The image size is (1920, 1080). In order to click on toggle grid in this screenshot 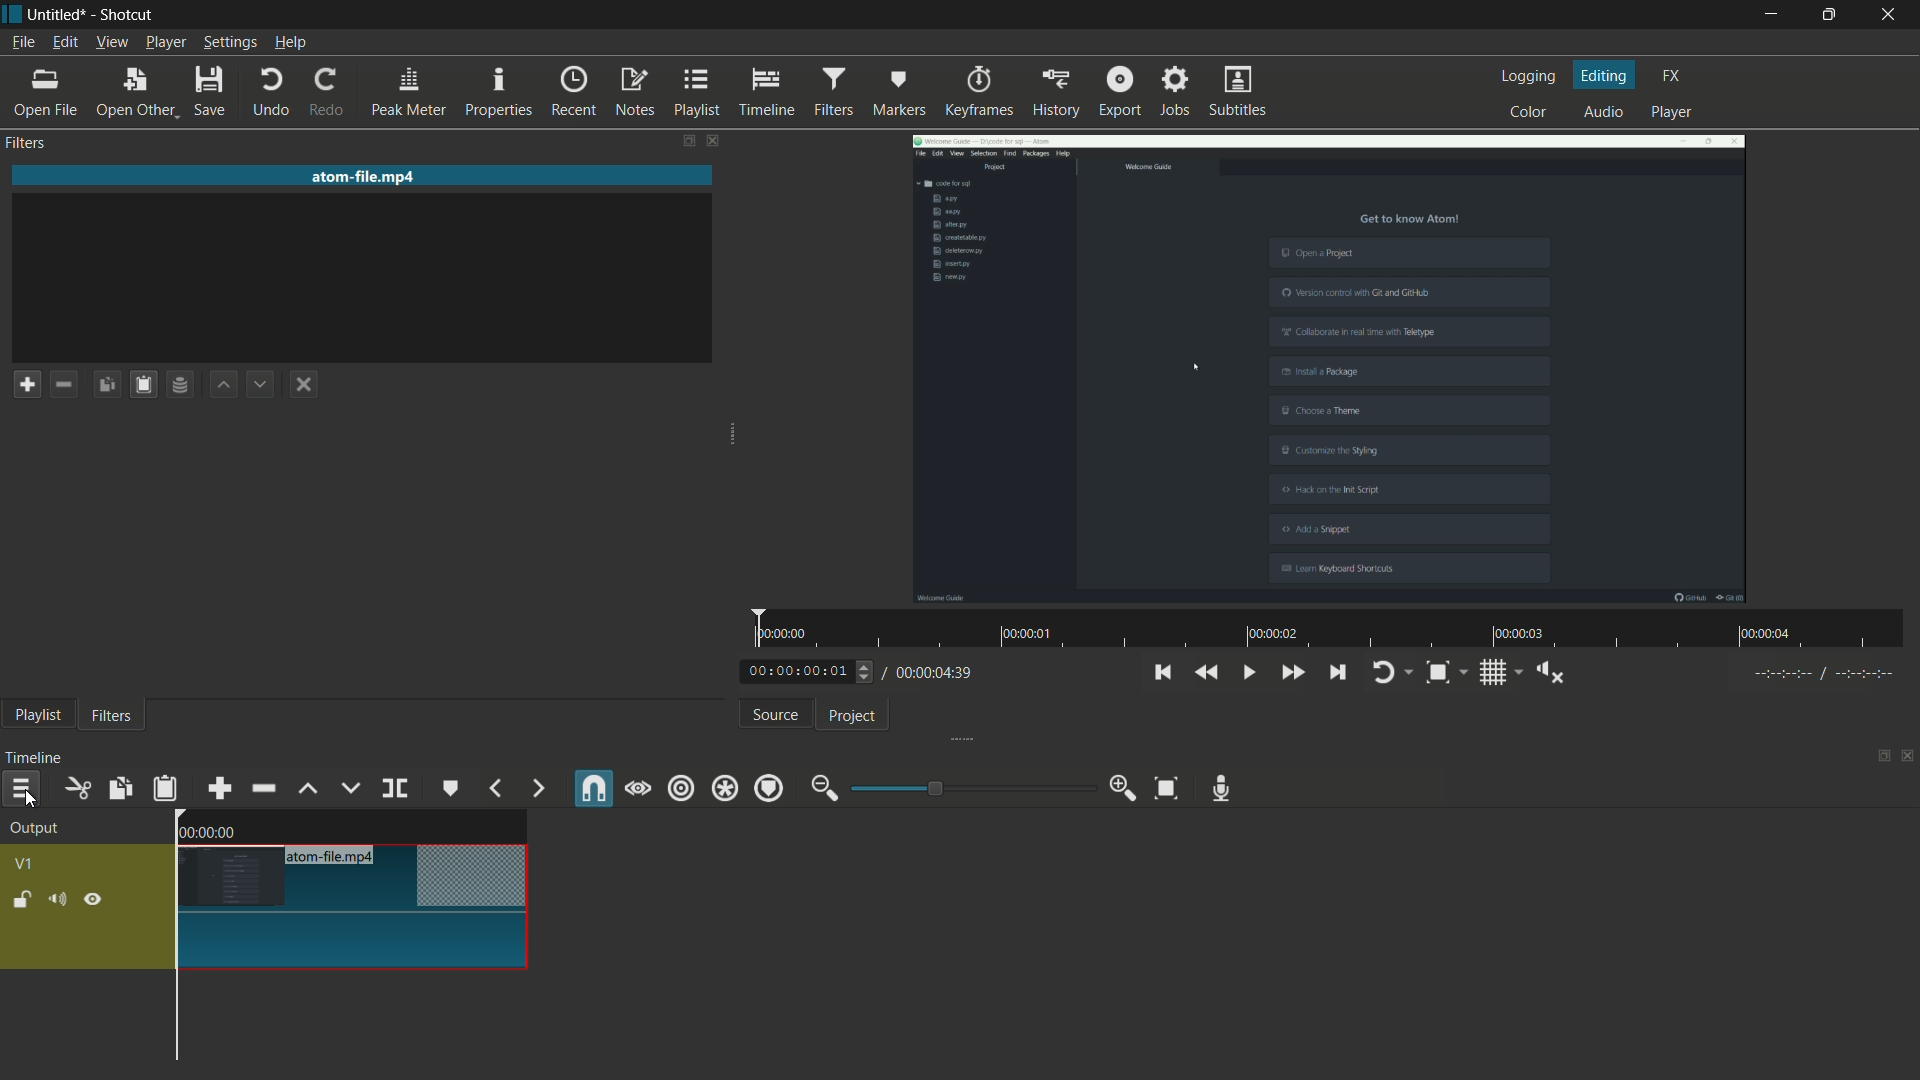, I will do `click(1491, 673)`.